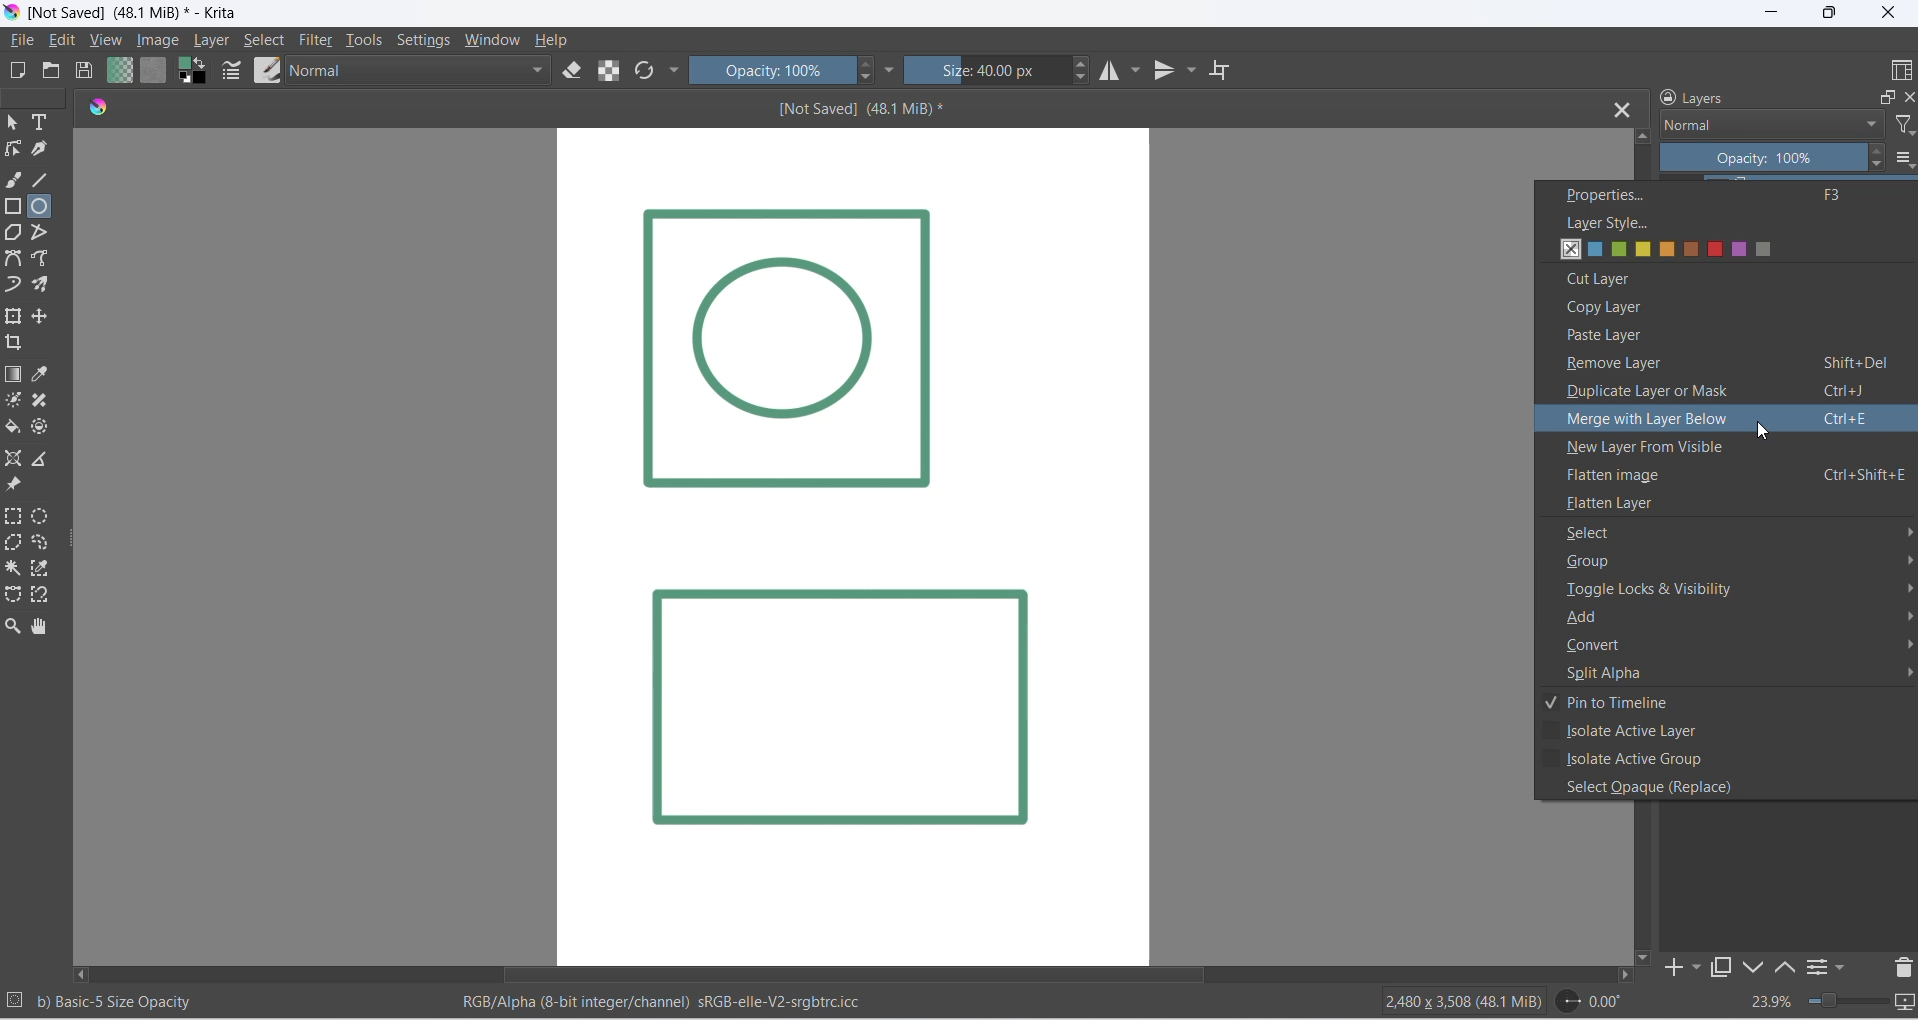 This screenshot has height=1020, width=1918. Describe the element at coordinates (426, 42) in the screenshot. I see `settings` at that location.